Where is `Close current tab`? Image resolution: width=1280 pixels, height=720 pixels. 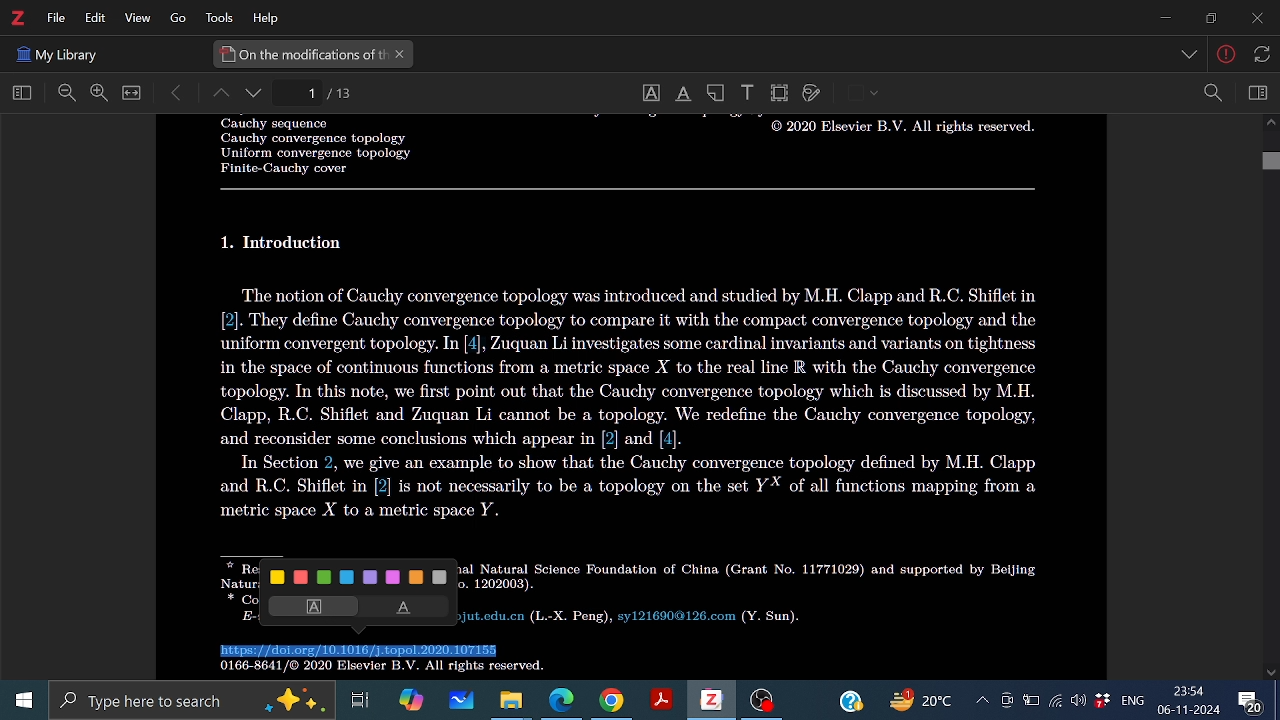 Close current tab is located at coordinates (401, 55).